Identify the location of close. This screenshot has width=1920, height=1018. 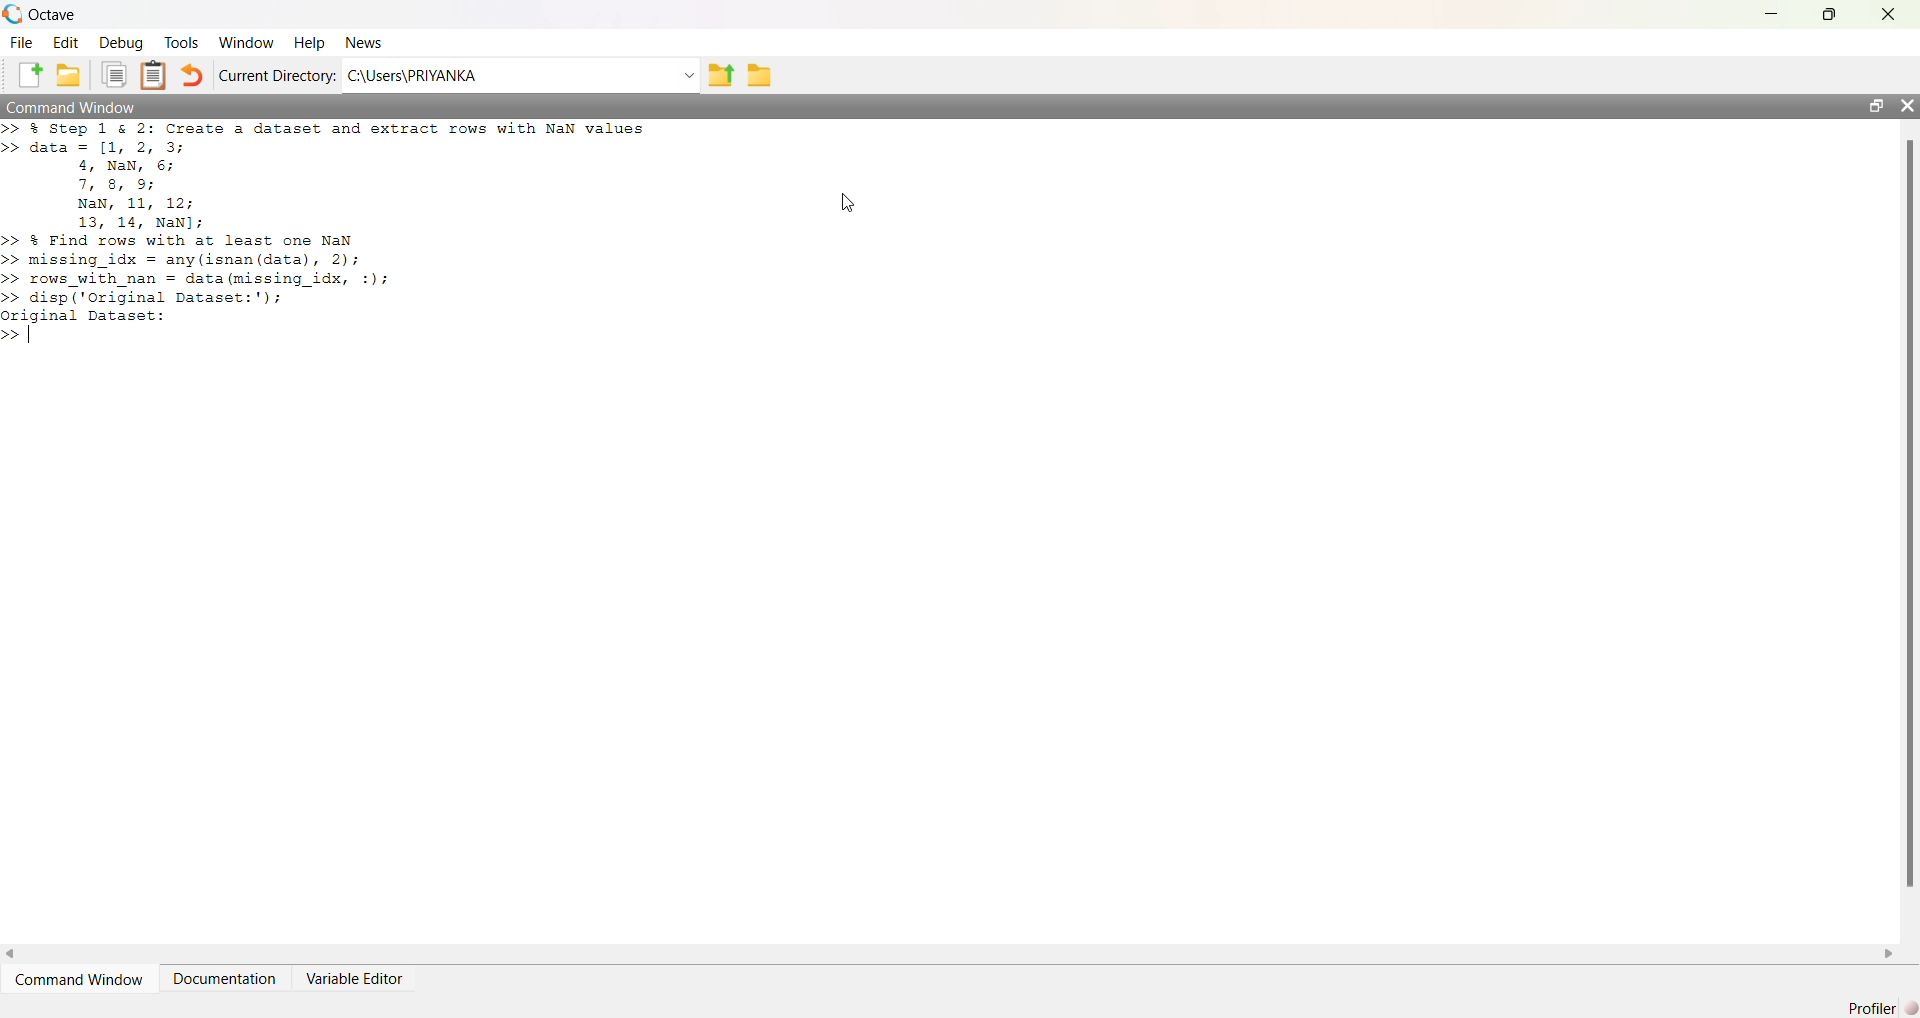
(1890, 15).